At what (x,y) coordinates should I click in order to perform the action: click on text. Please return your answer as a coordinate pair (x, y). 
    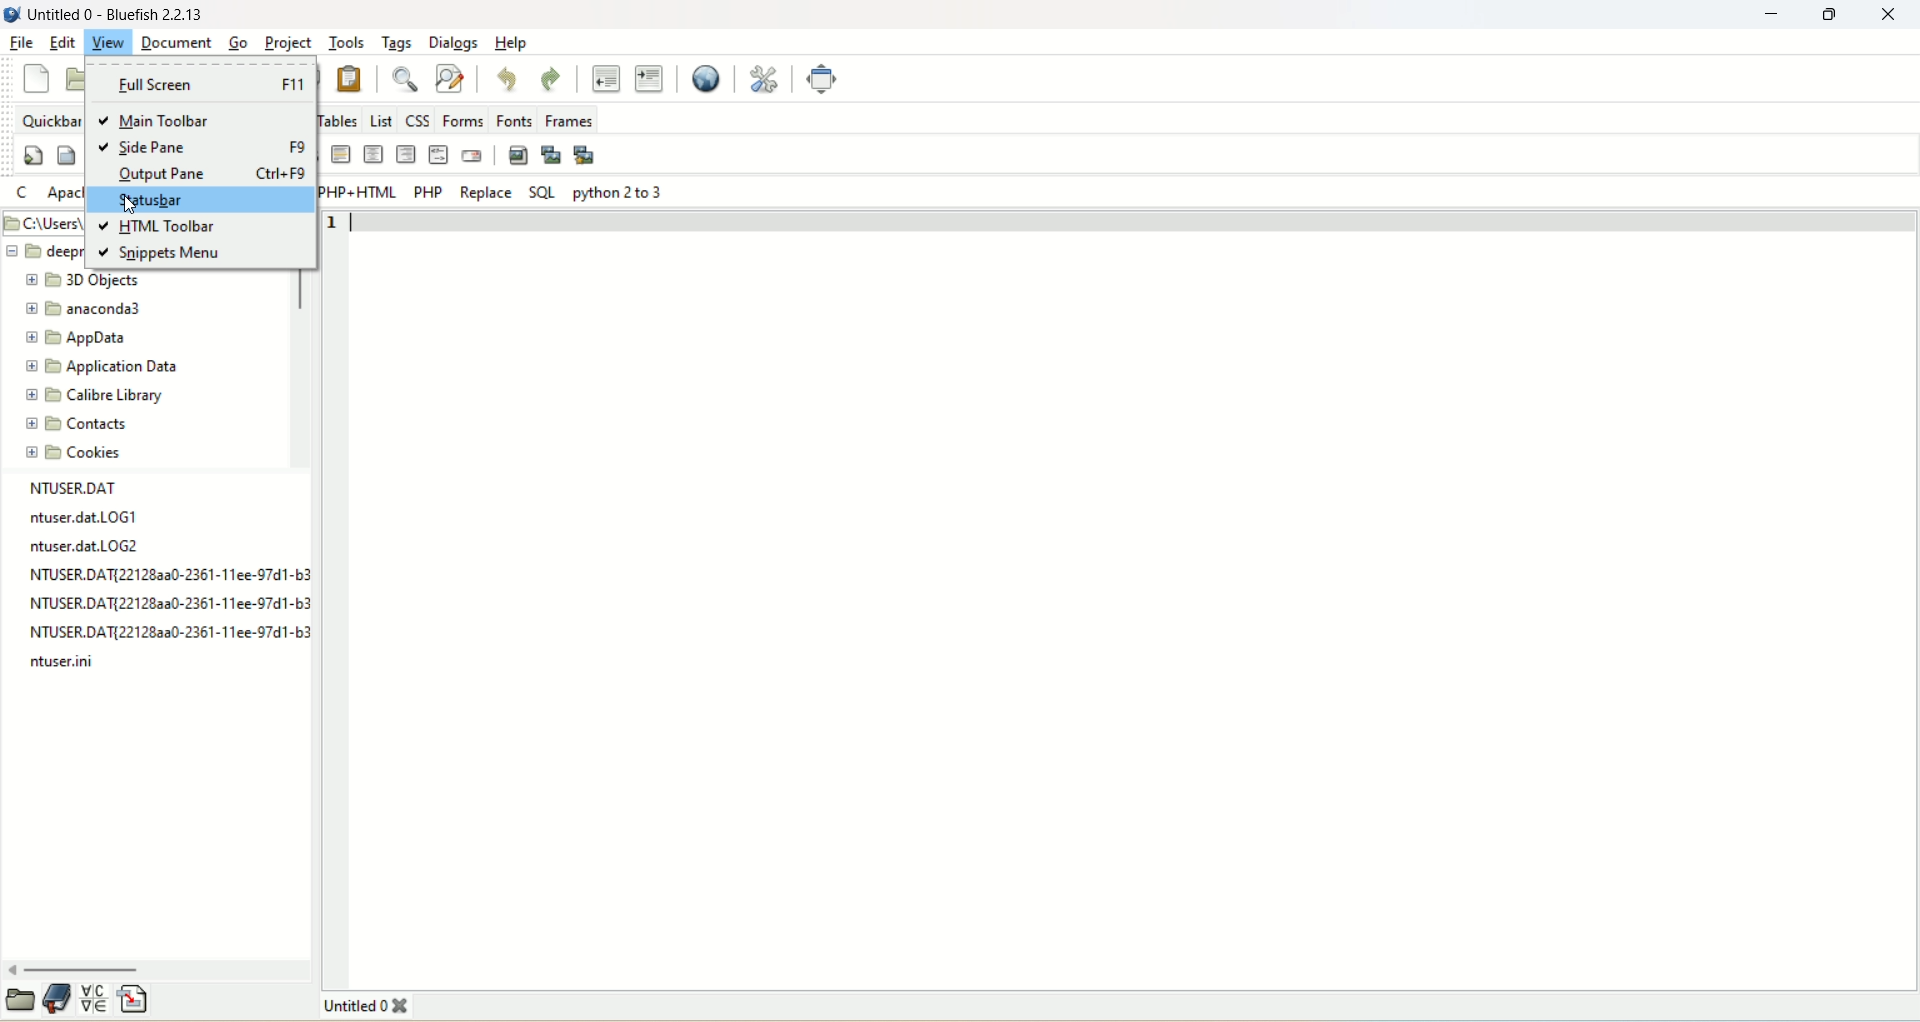
    Looking at the image, I should click on (160, 577).